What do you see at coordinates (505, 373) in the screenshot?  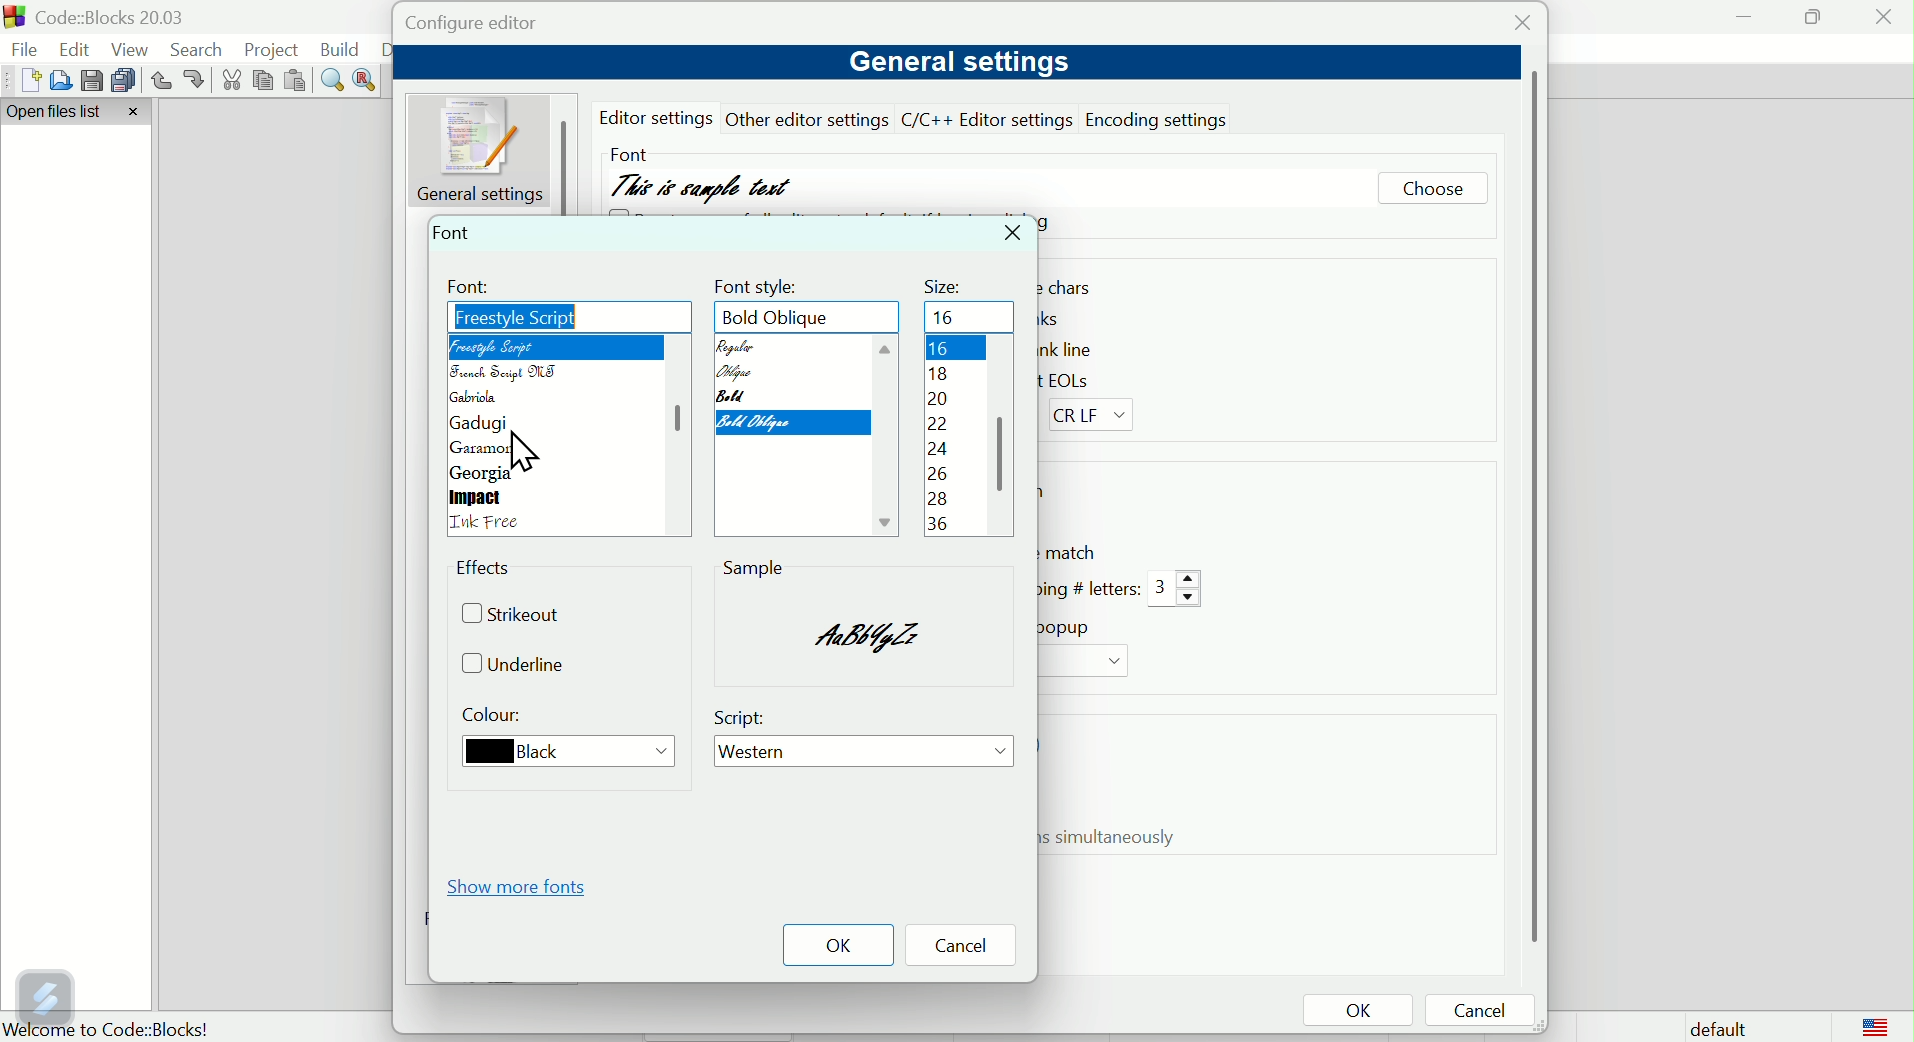 I see `French script` at bounding box center [505, 373].